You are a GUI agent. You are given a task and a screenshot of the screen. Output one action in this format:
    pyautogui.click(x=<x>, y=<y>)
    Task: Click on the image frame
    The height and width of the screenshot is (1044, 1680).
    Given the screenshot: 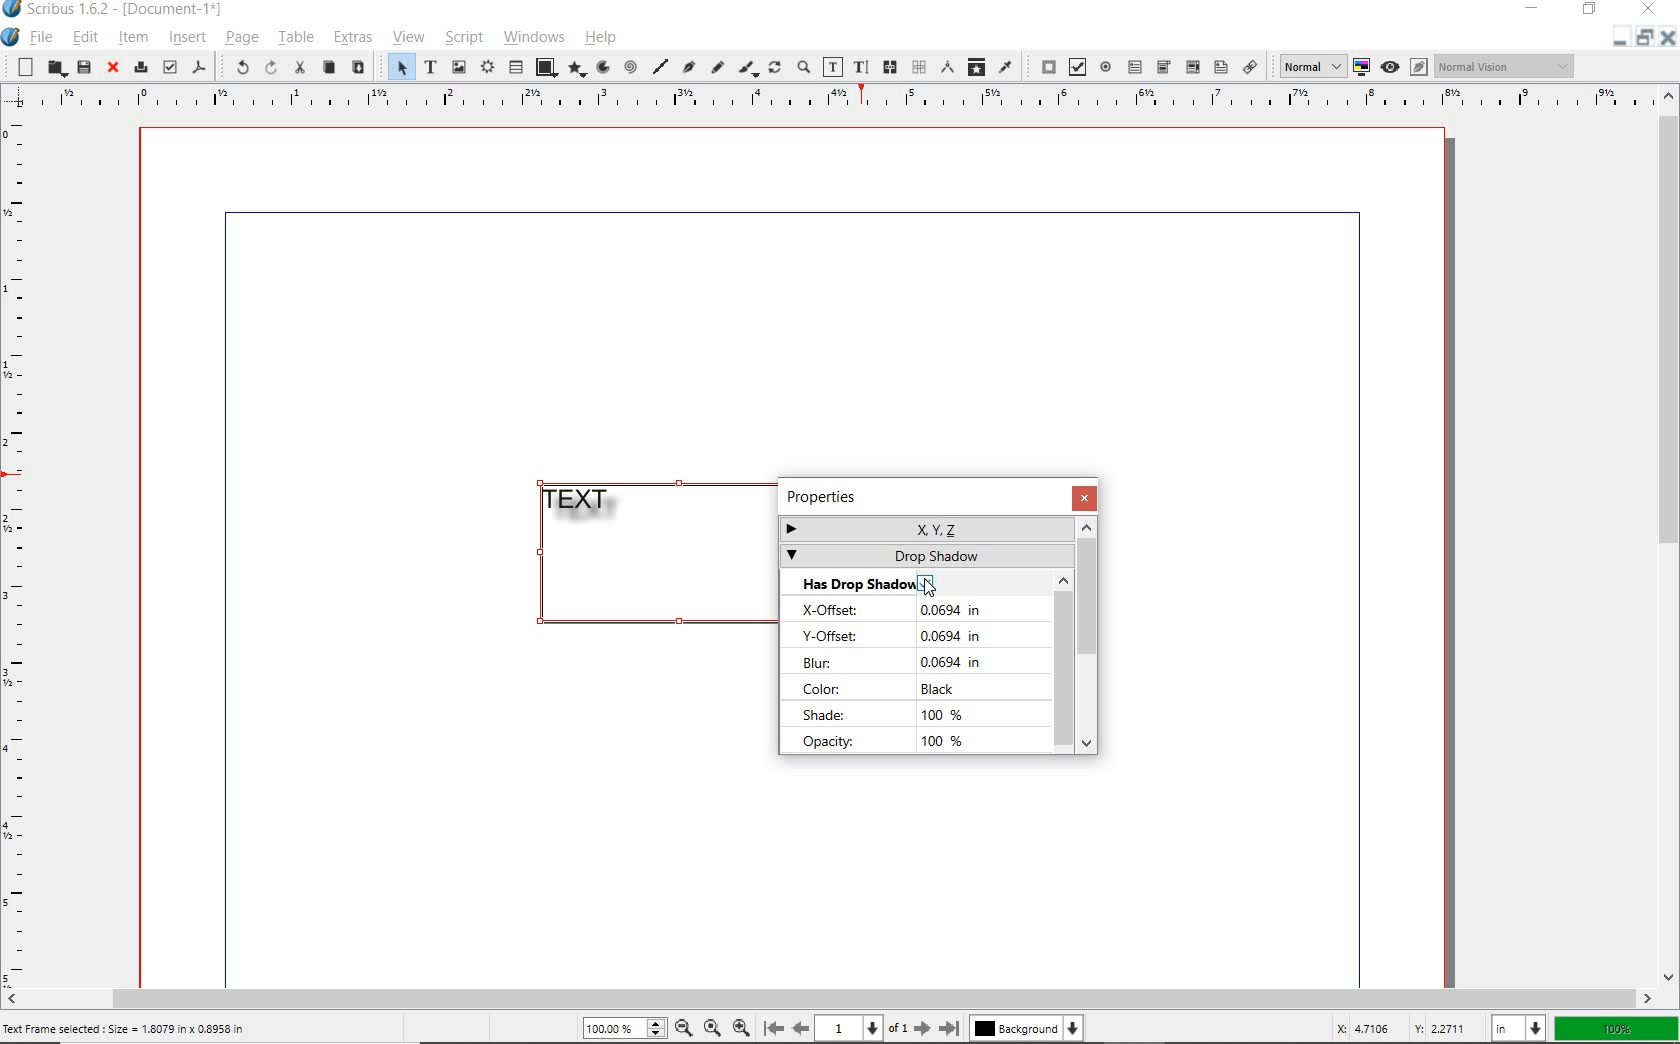 What is the action you would take?
    pyautogui.click(x=458, y=66)
    